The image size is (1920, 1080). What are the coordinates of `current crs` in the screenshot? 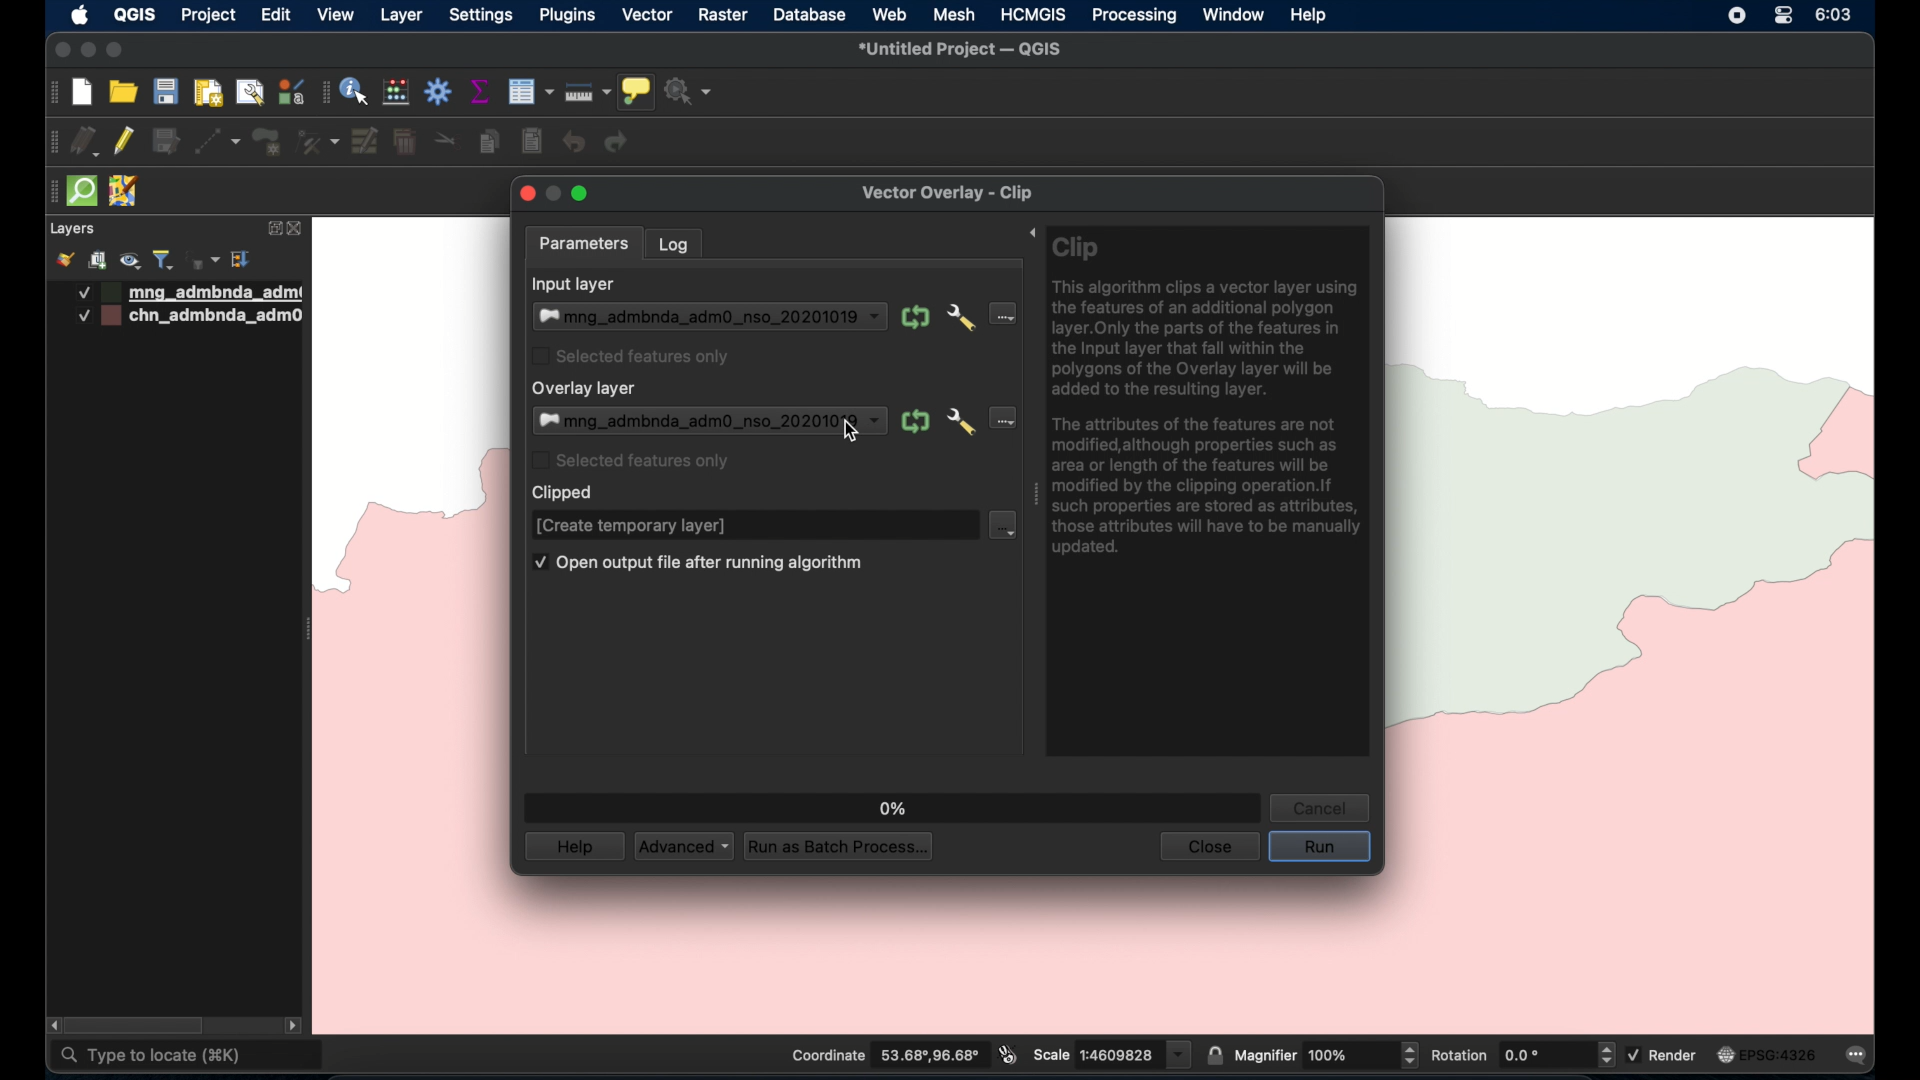 It's located at (1767, 1054).